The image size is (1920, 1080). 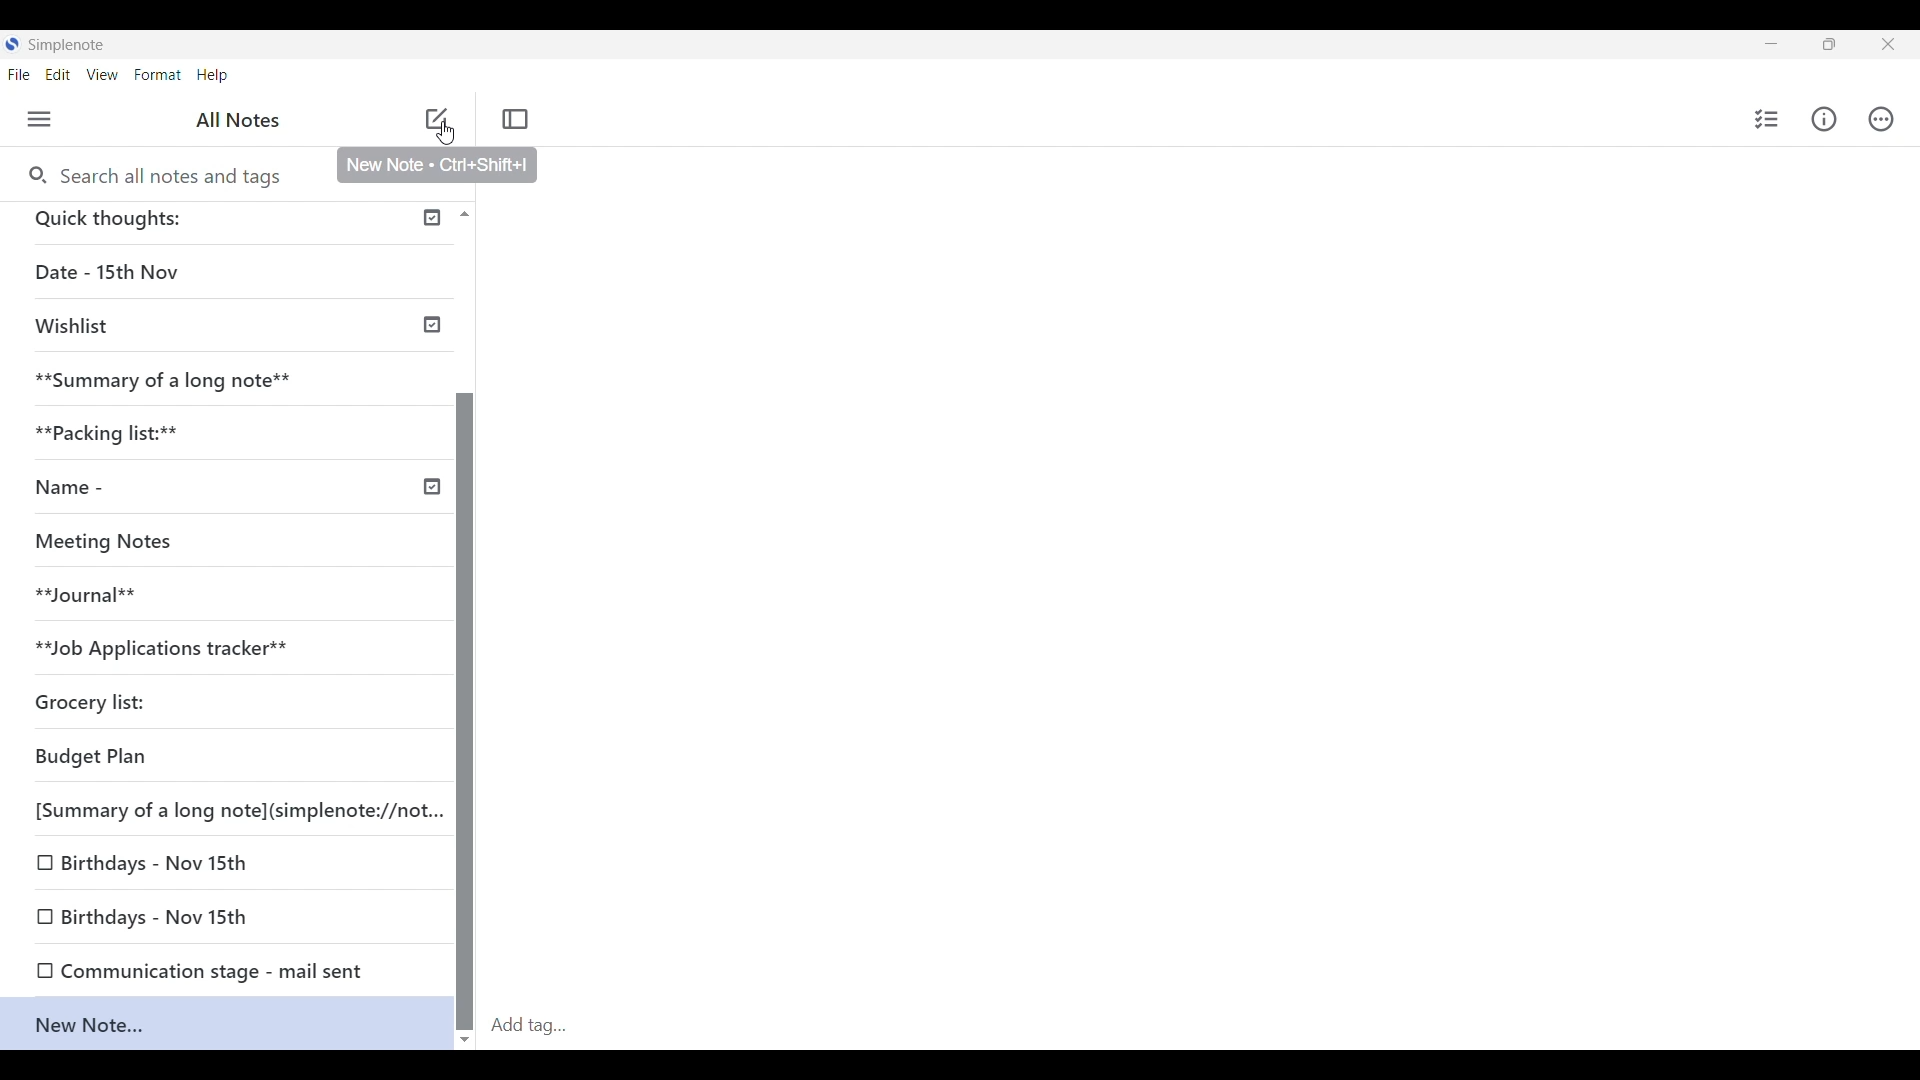 I want to click on Simplenote, so click(x=64, y=45).